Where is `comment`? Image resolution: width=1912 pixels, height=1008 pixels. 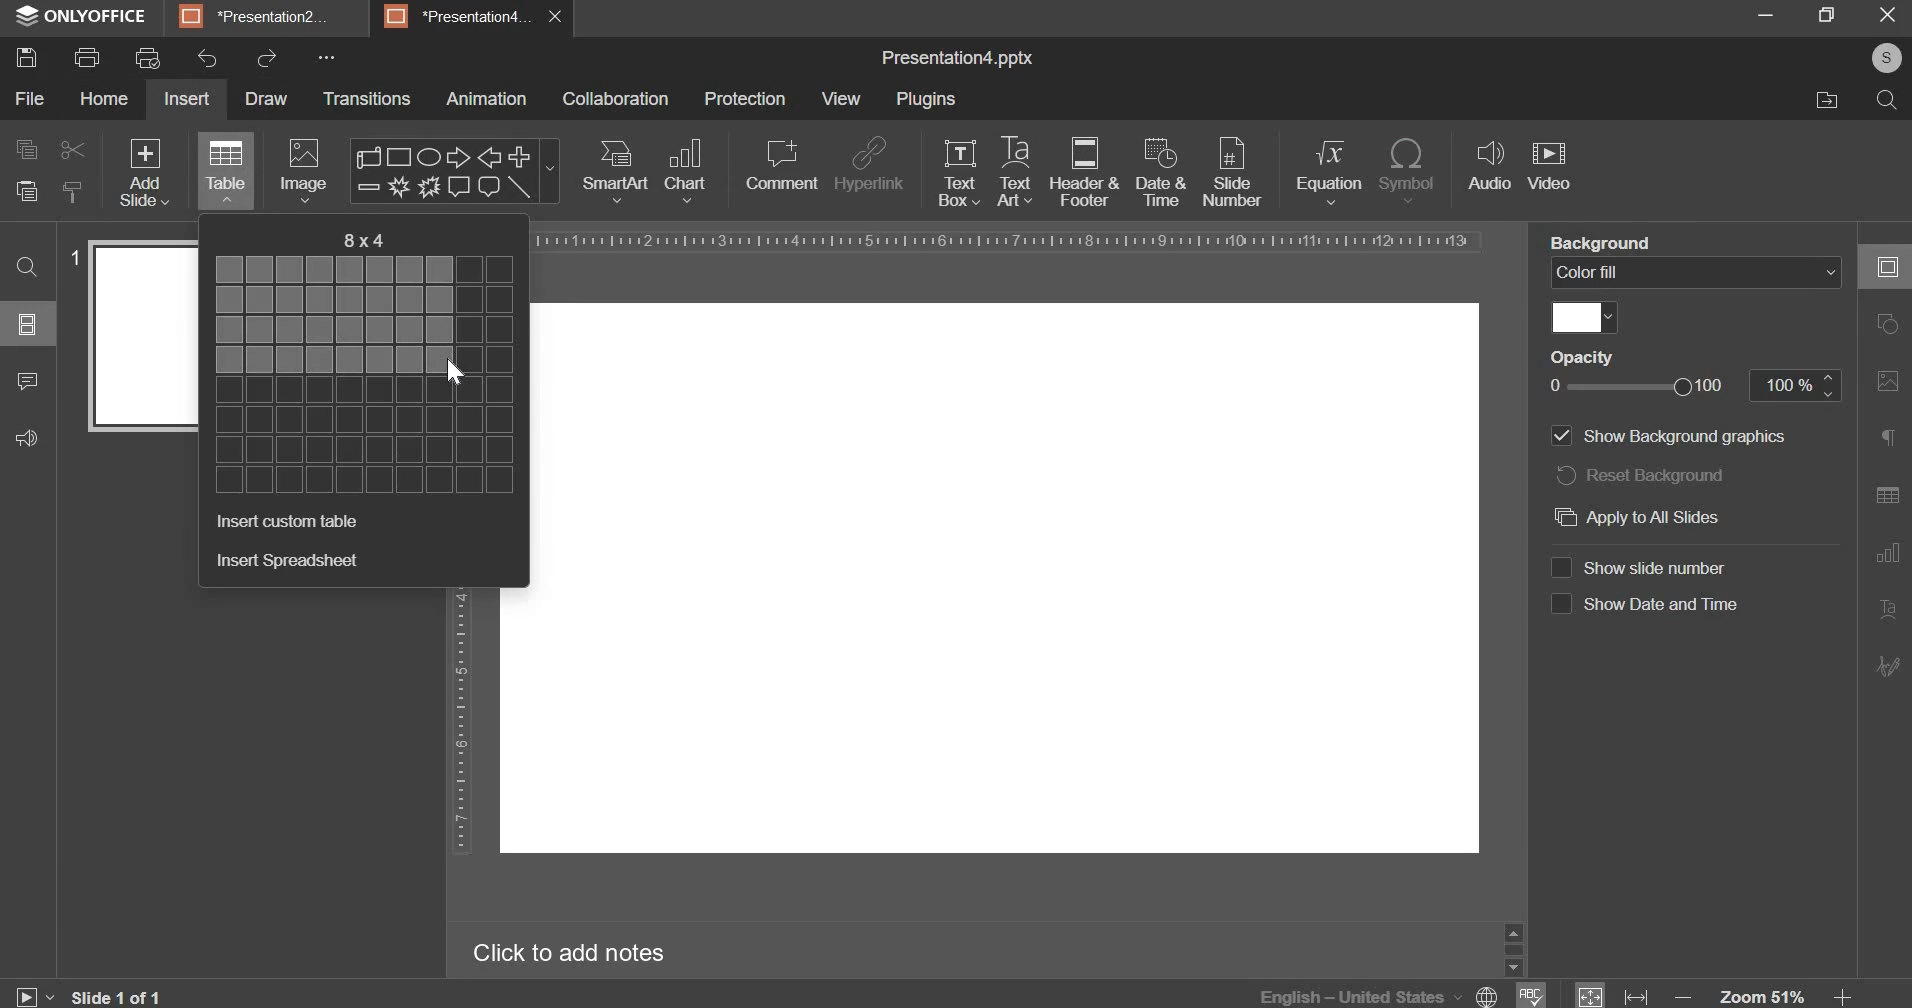
comment is located at coordinates (784, 166).